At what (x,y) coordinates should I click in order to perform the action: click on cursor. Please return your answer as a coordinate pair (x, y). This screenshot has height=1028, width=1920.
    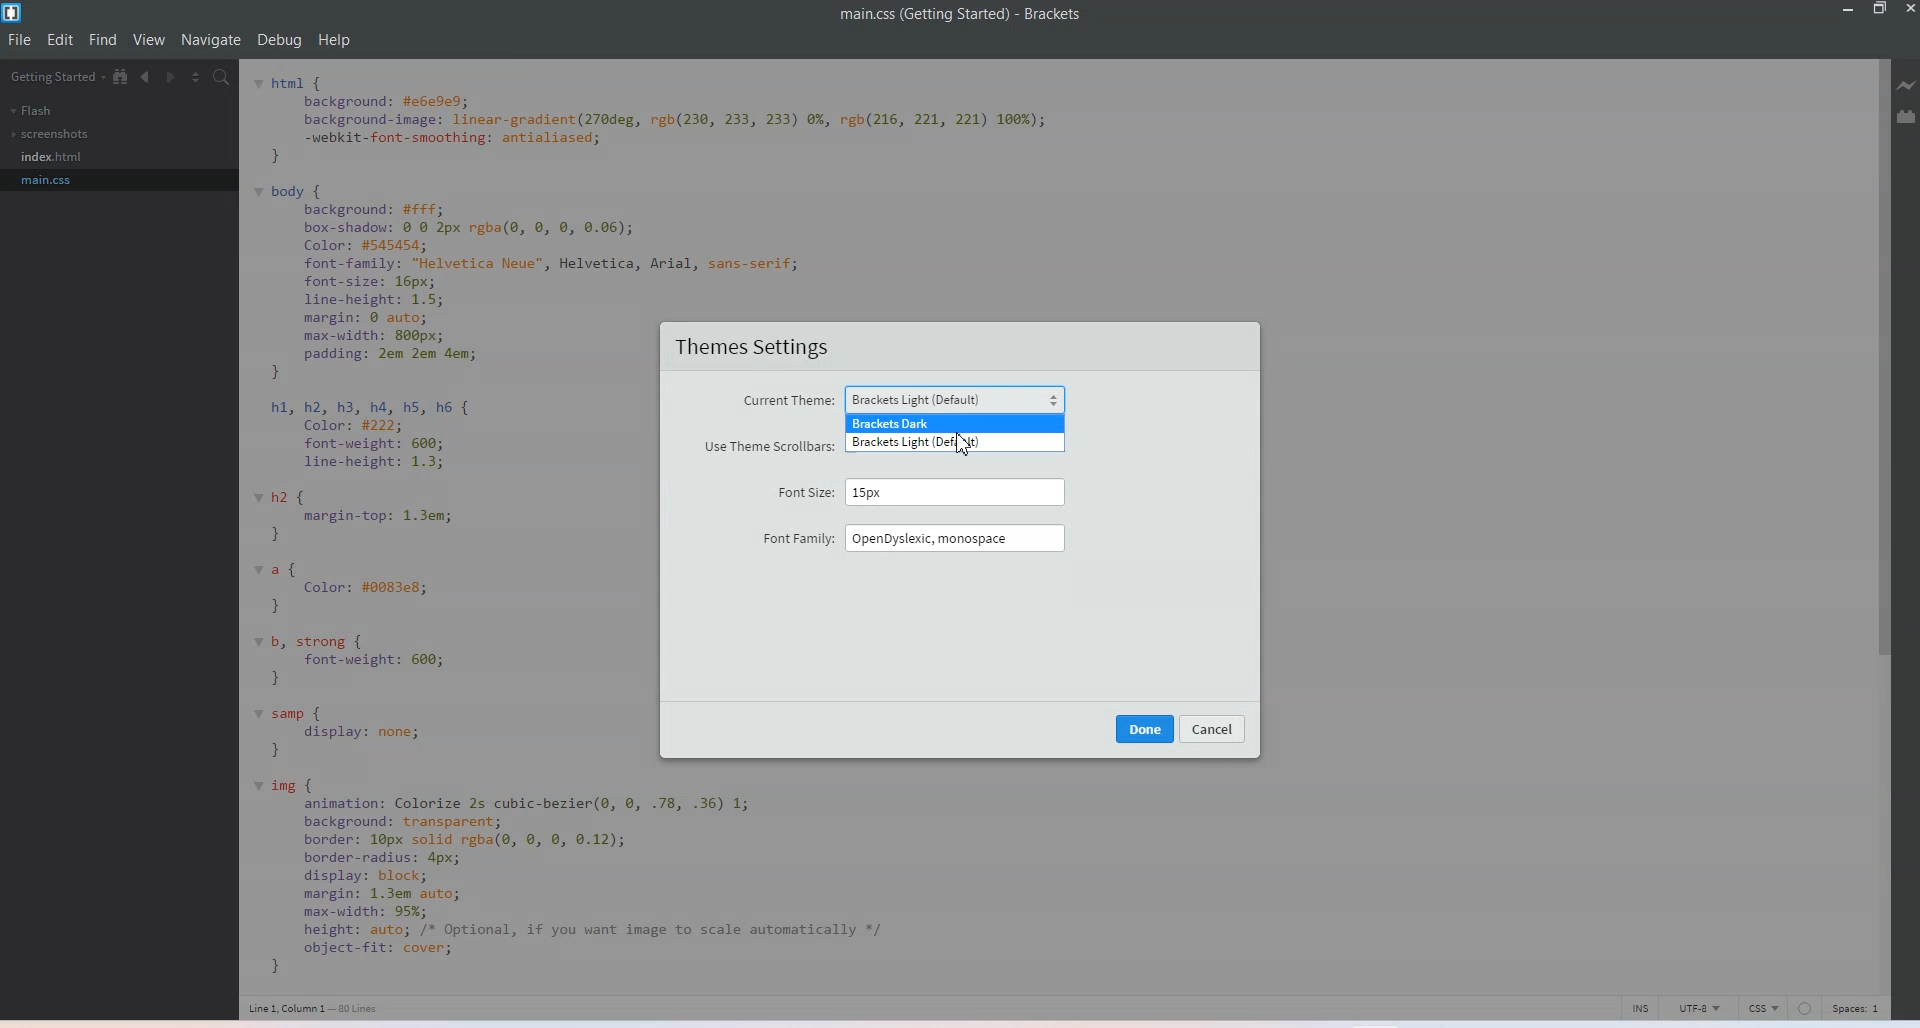
    Looking at the image, I should click on (966, 445).